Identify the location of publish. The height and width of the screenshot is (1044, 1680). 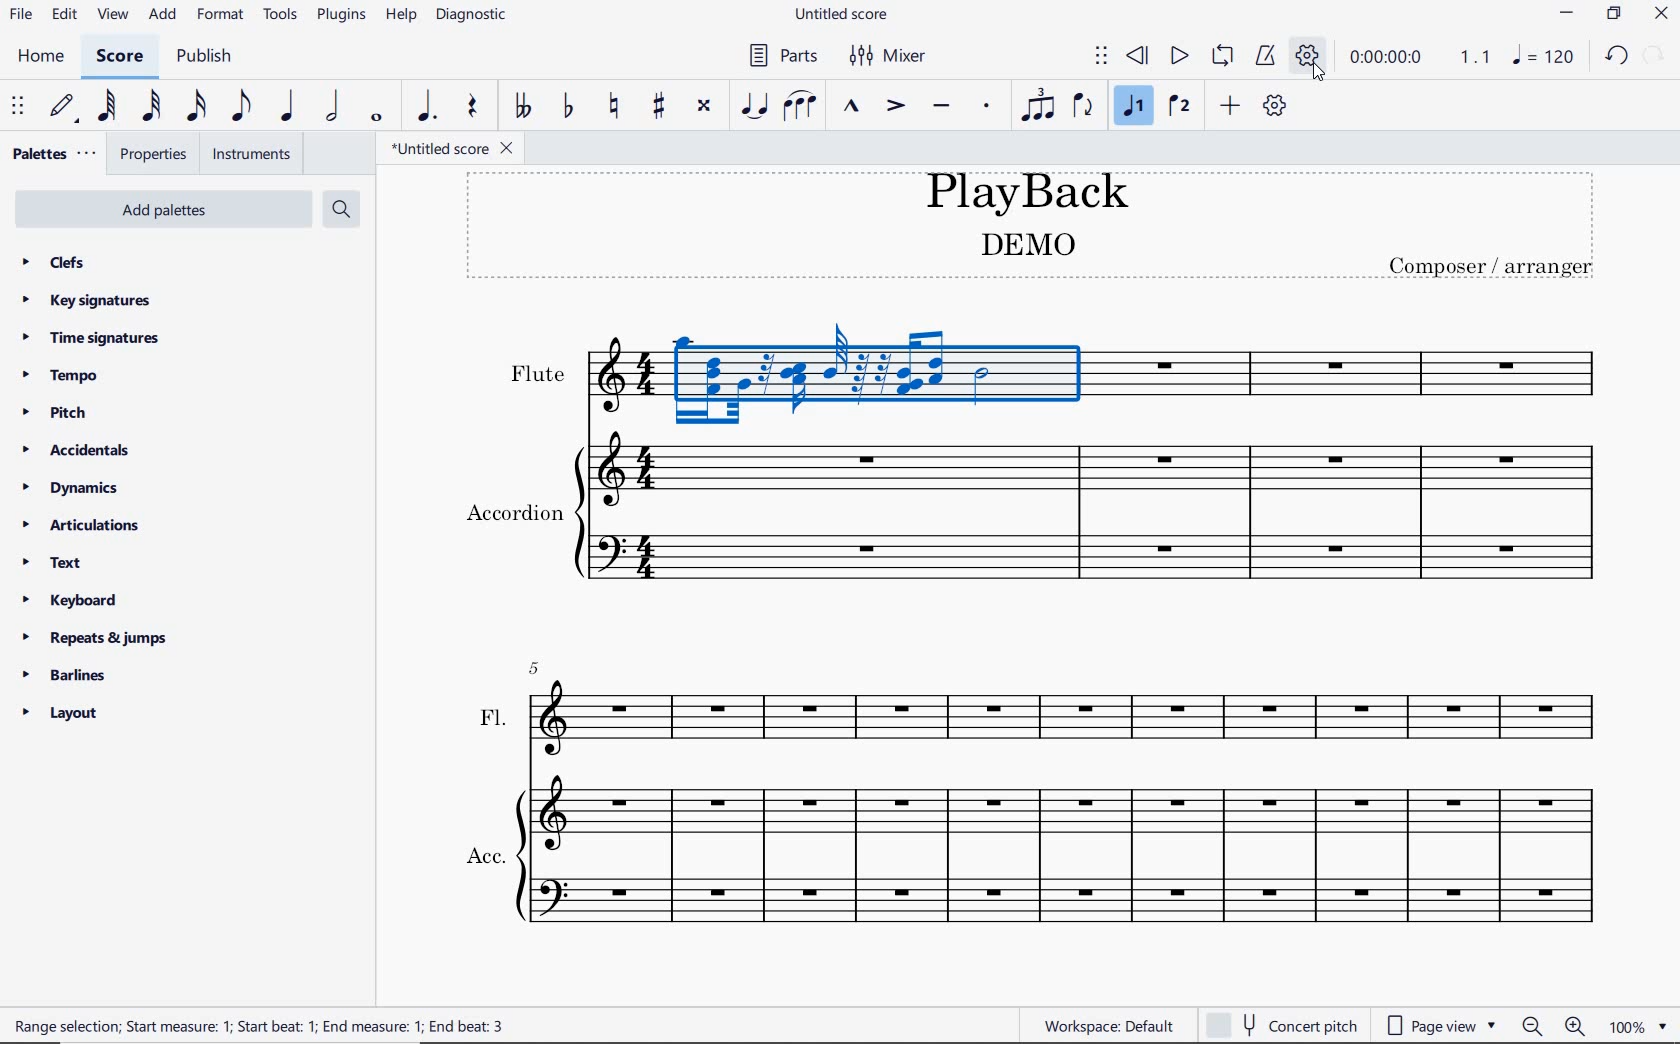
(209, 54).